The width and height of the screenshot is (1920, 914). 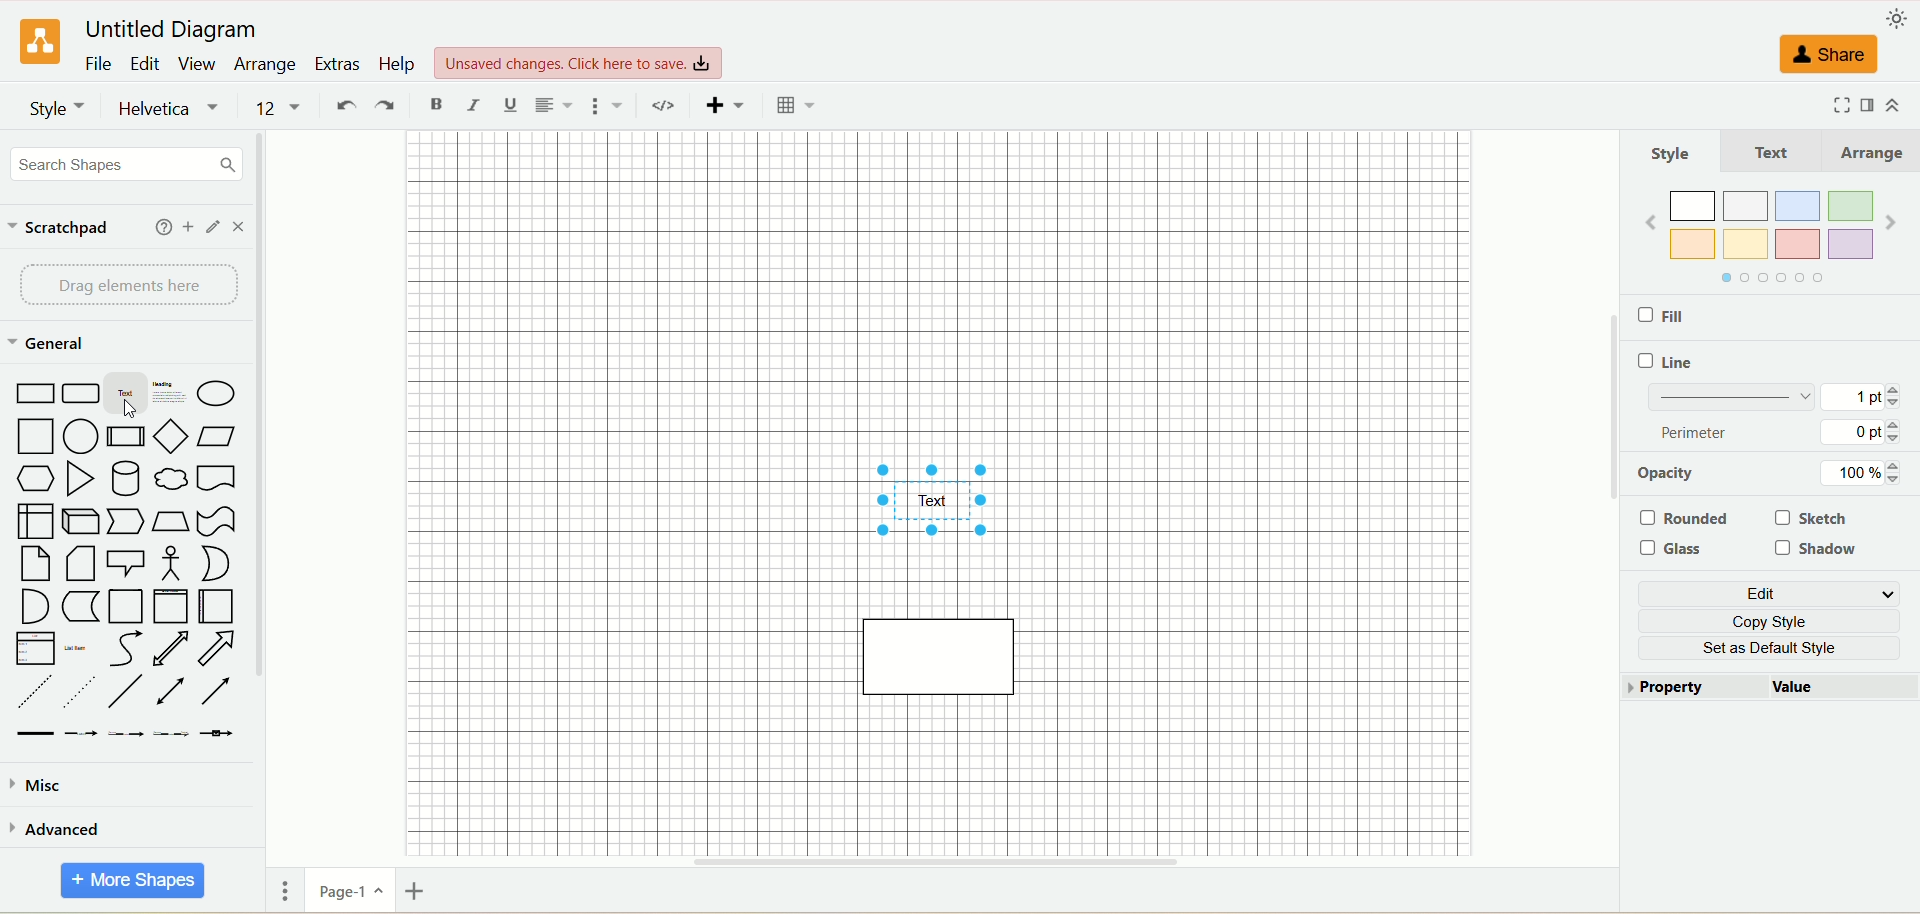 I want to click on Cursor, so click(x=138, y=409).